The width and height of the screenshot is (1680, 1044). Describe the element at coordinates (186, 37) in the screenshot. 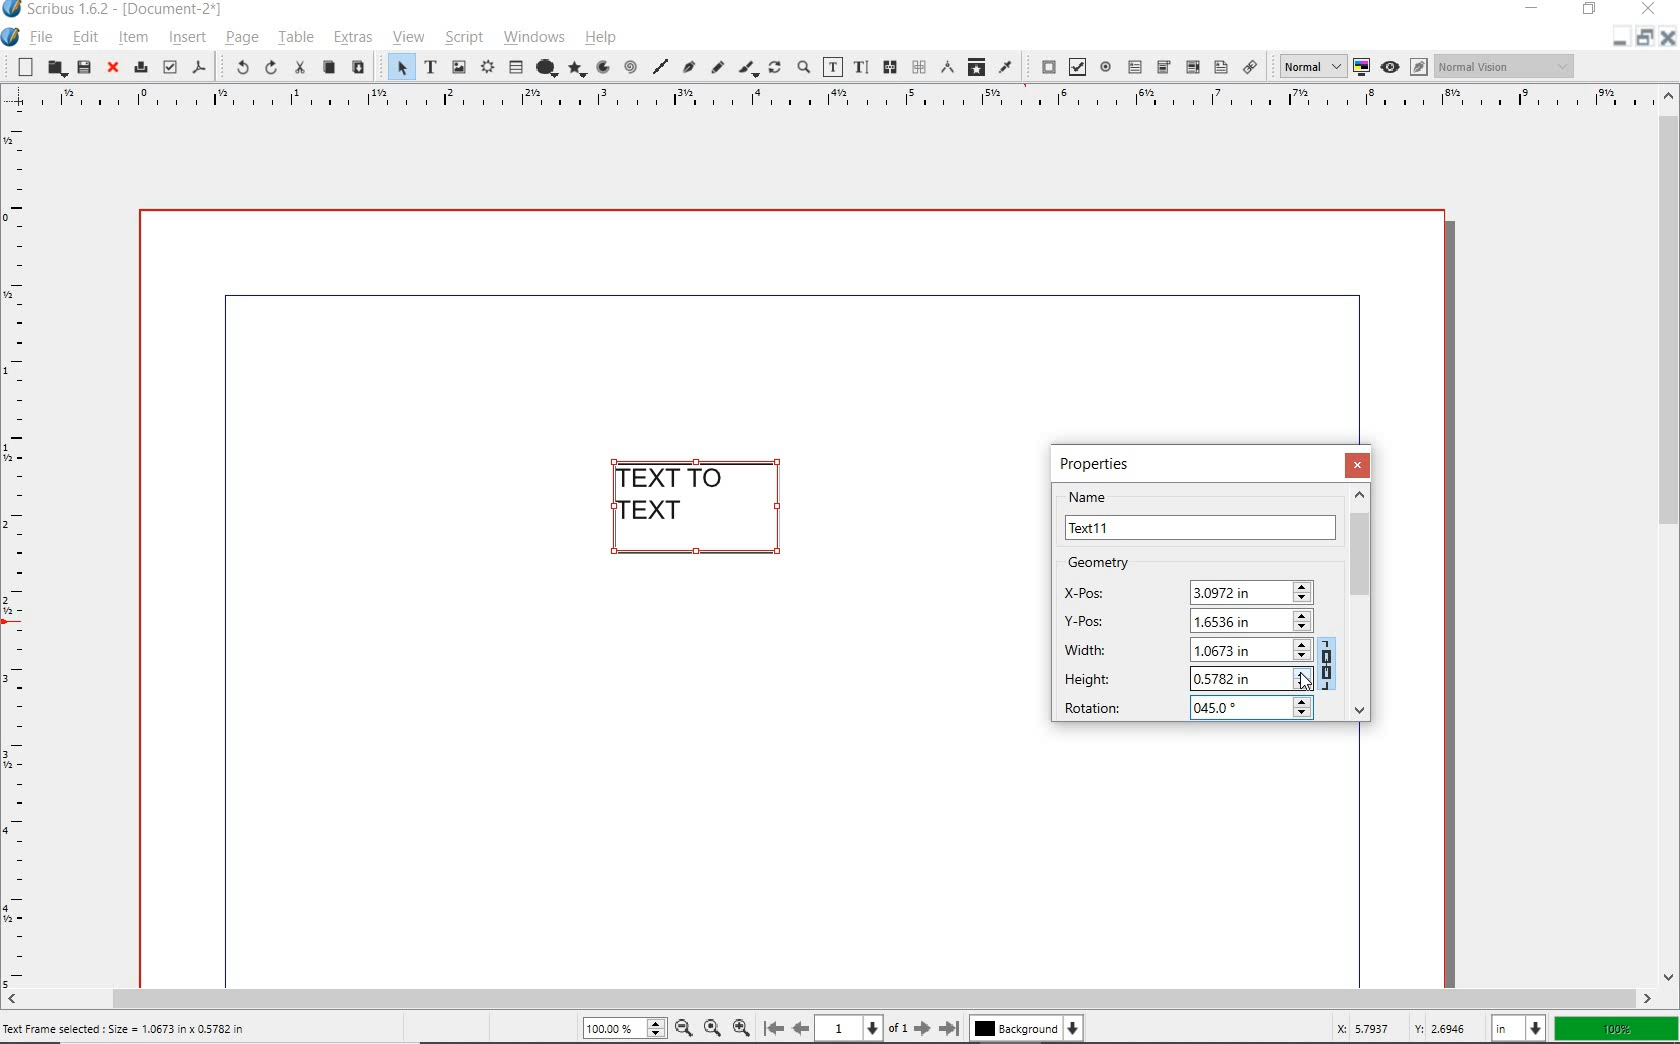

I see `insert` at that location.